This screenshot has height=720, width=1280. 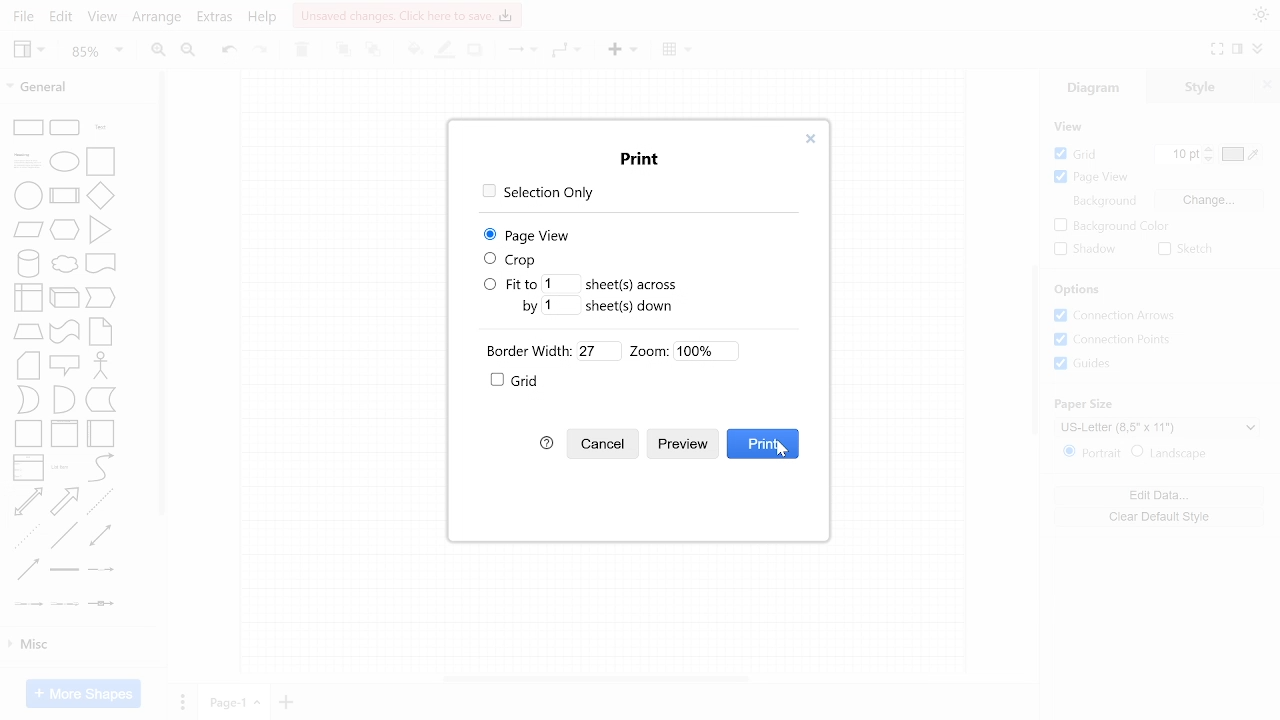 I want to click on sheet(s) across, so click(x=631, y=284).